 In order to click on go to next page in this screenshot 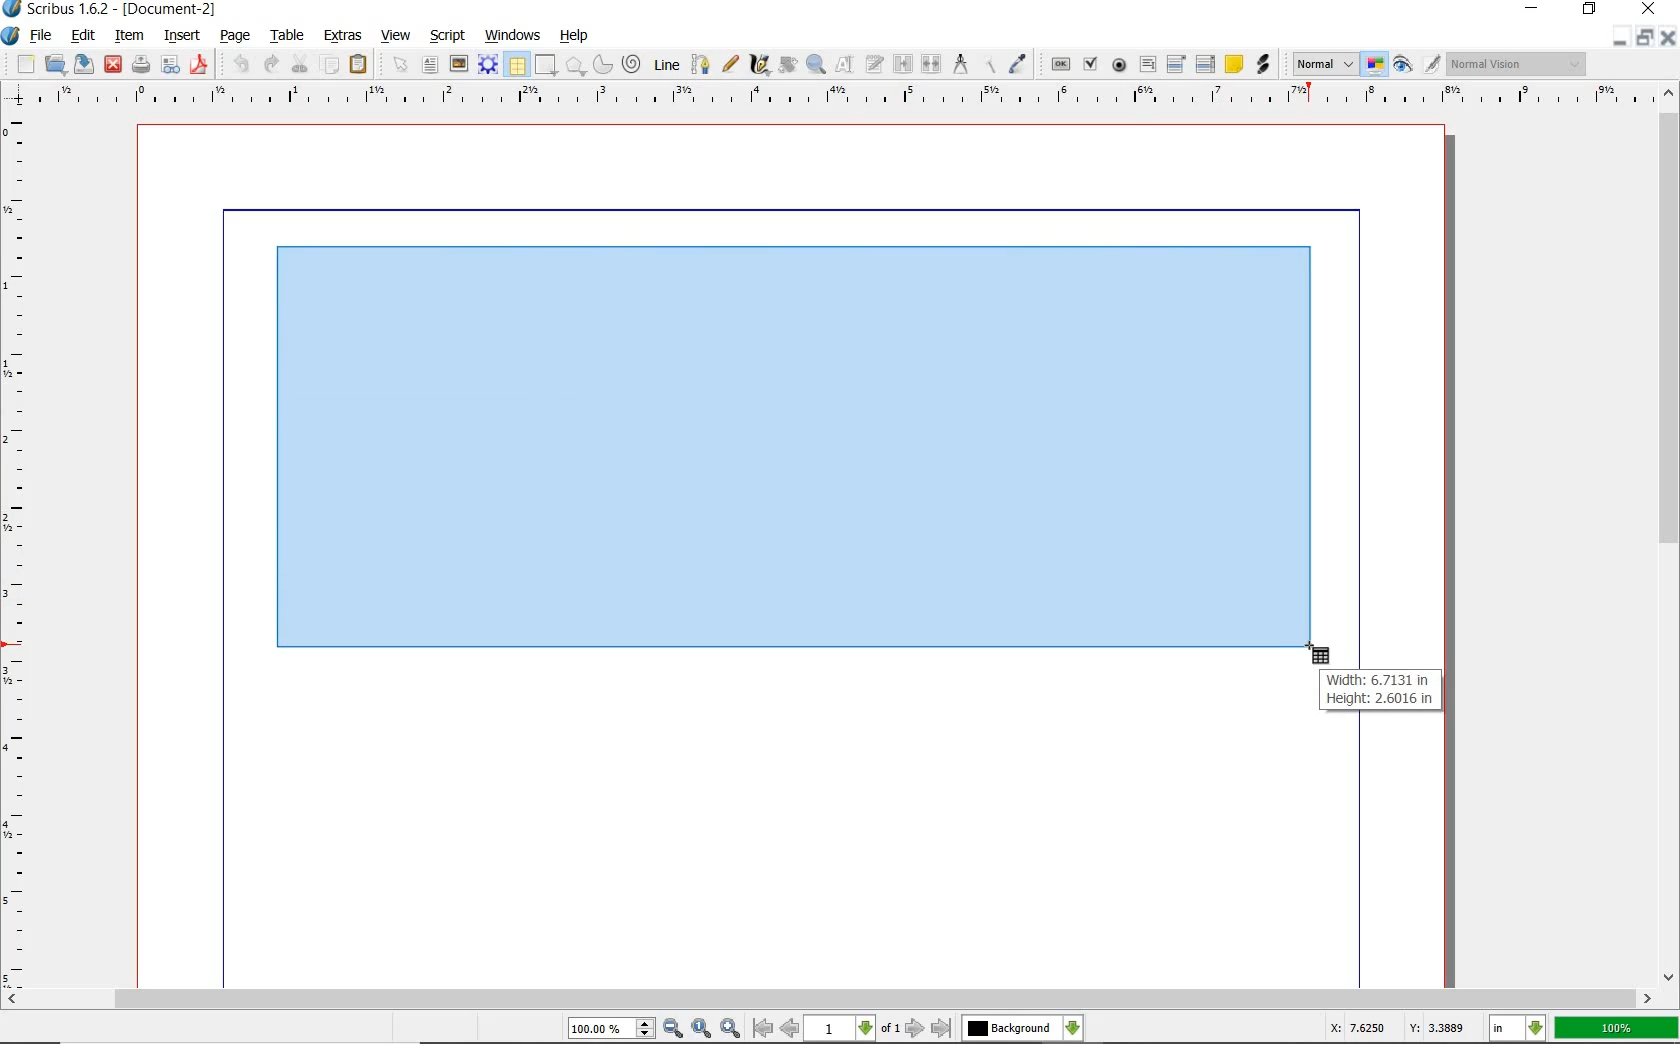, I will do `click(916, 1029)`.